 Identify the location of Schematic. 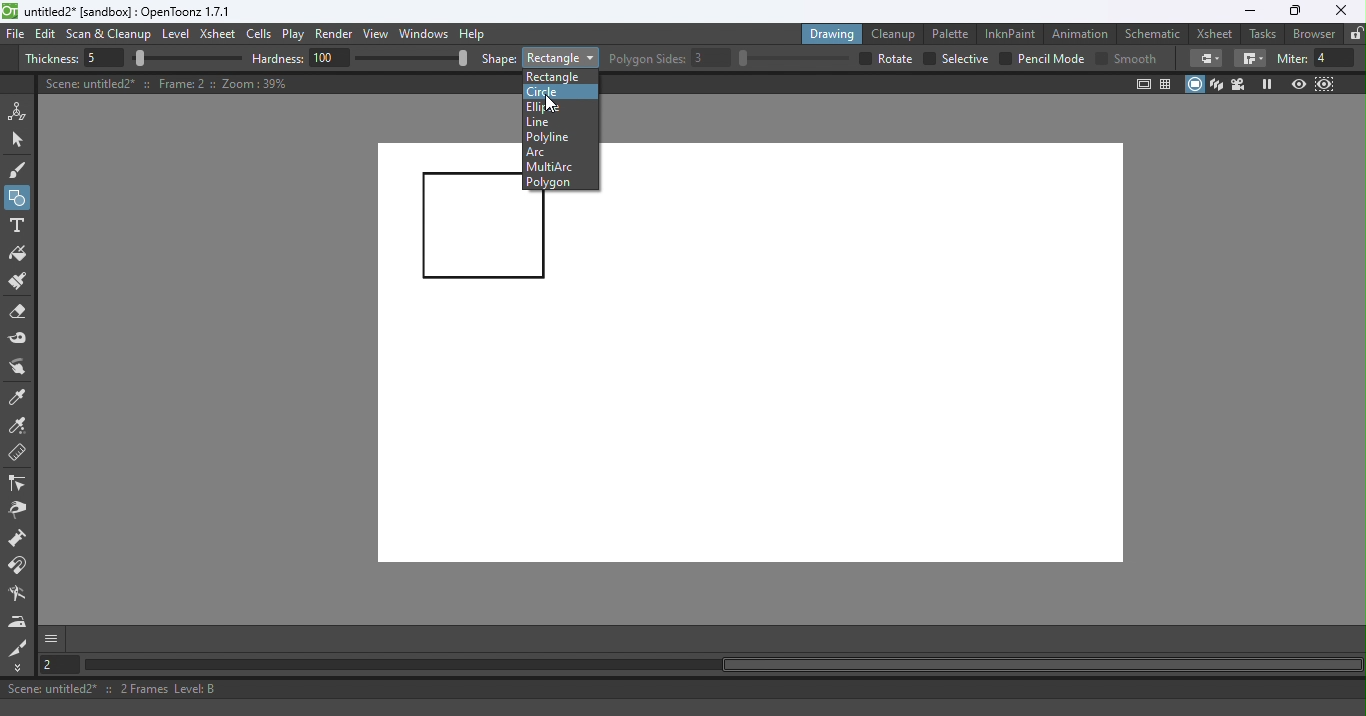
(1153, 34).